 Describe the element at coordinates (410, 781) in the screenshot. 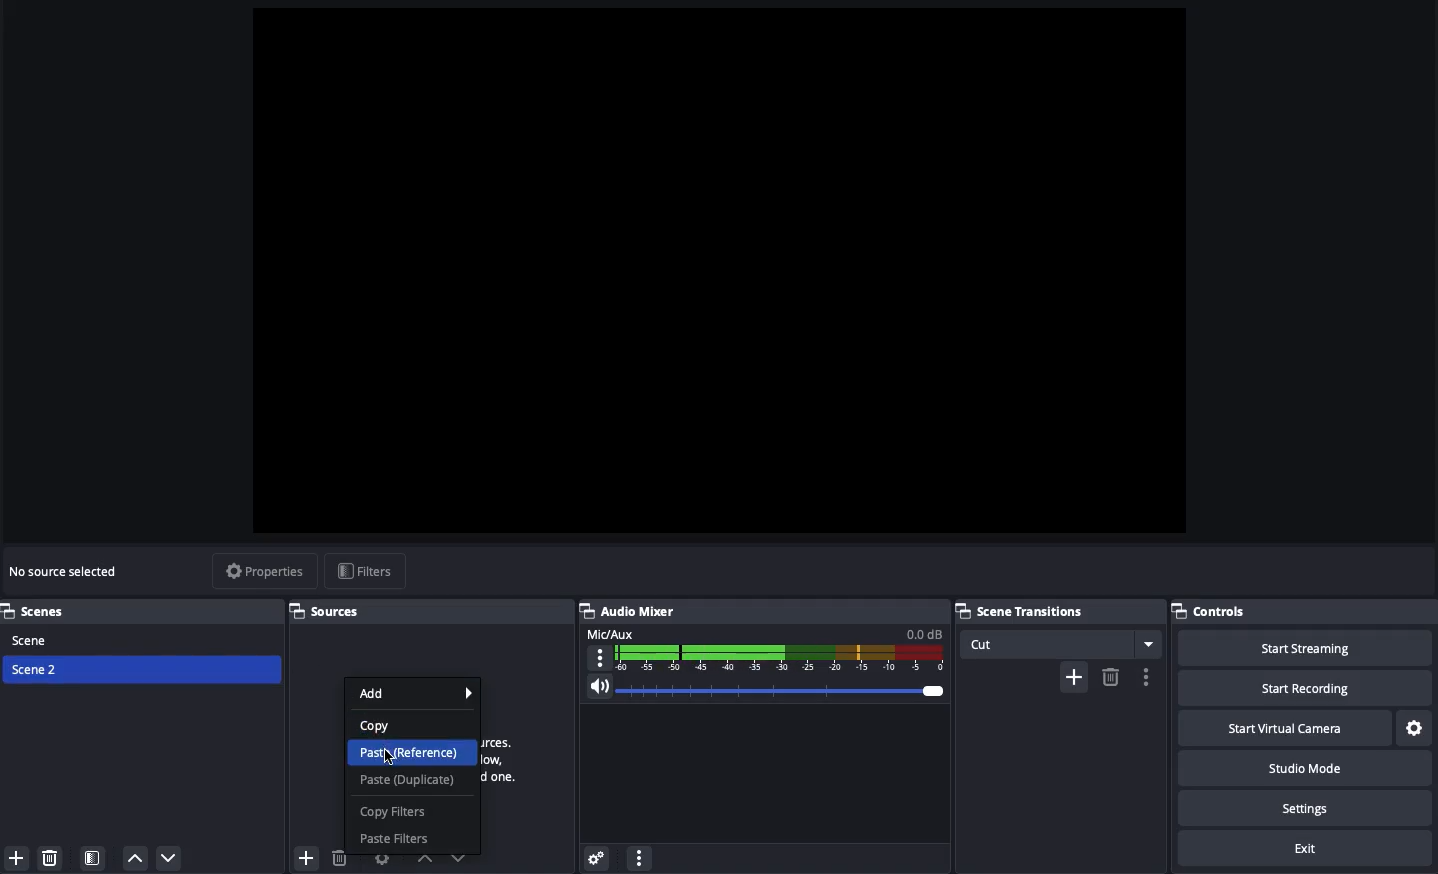

I see `Paste (duplicate)` at that location.